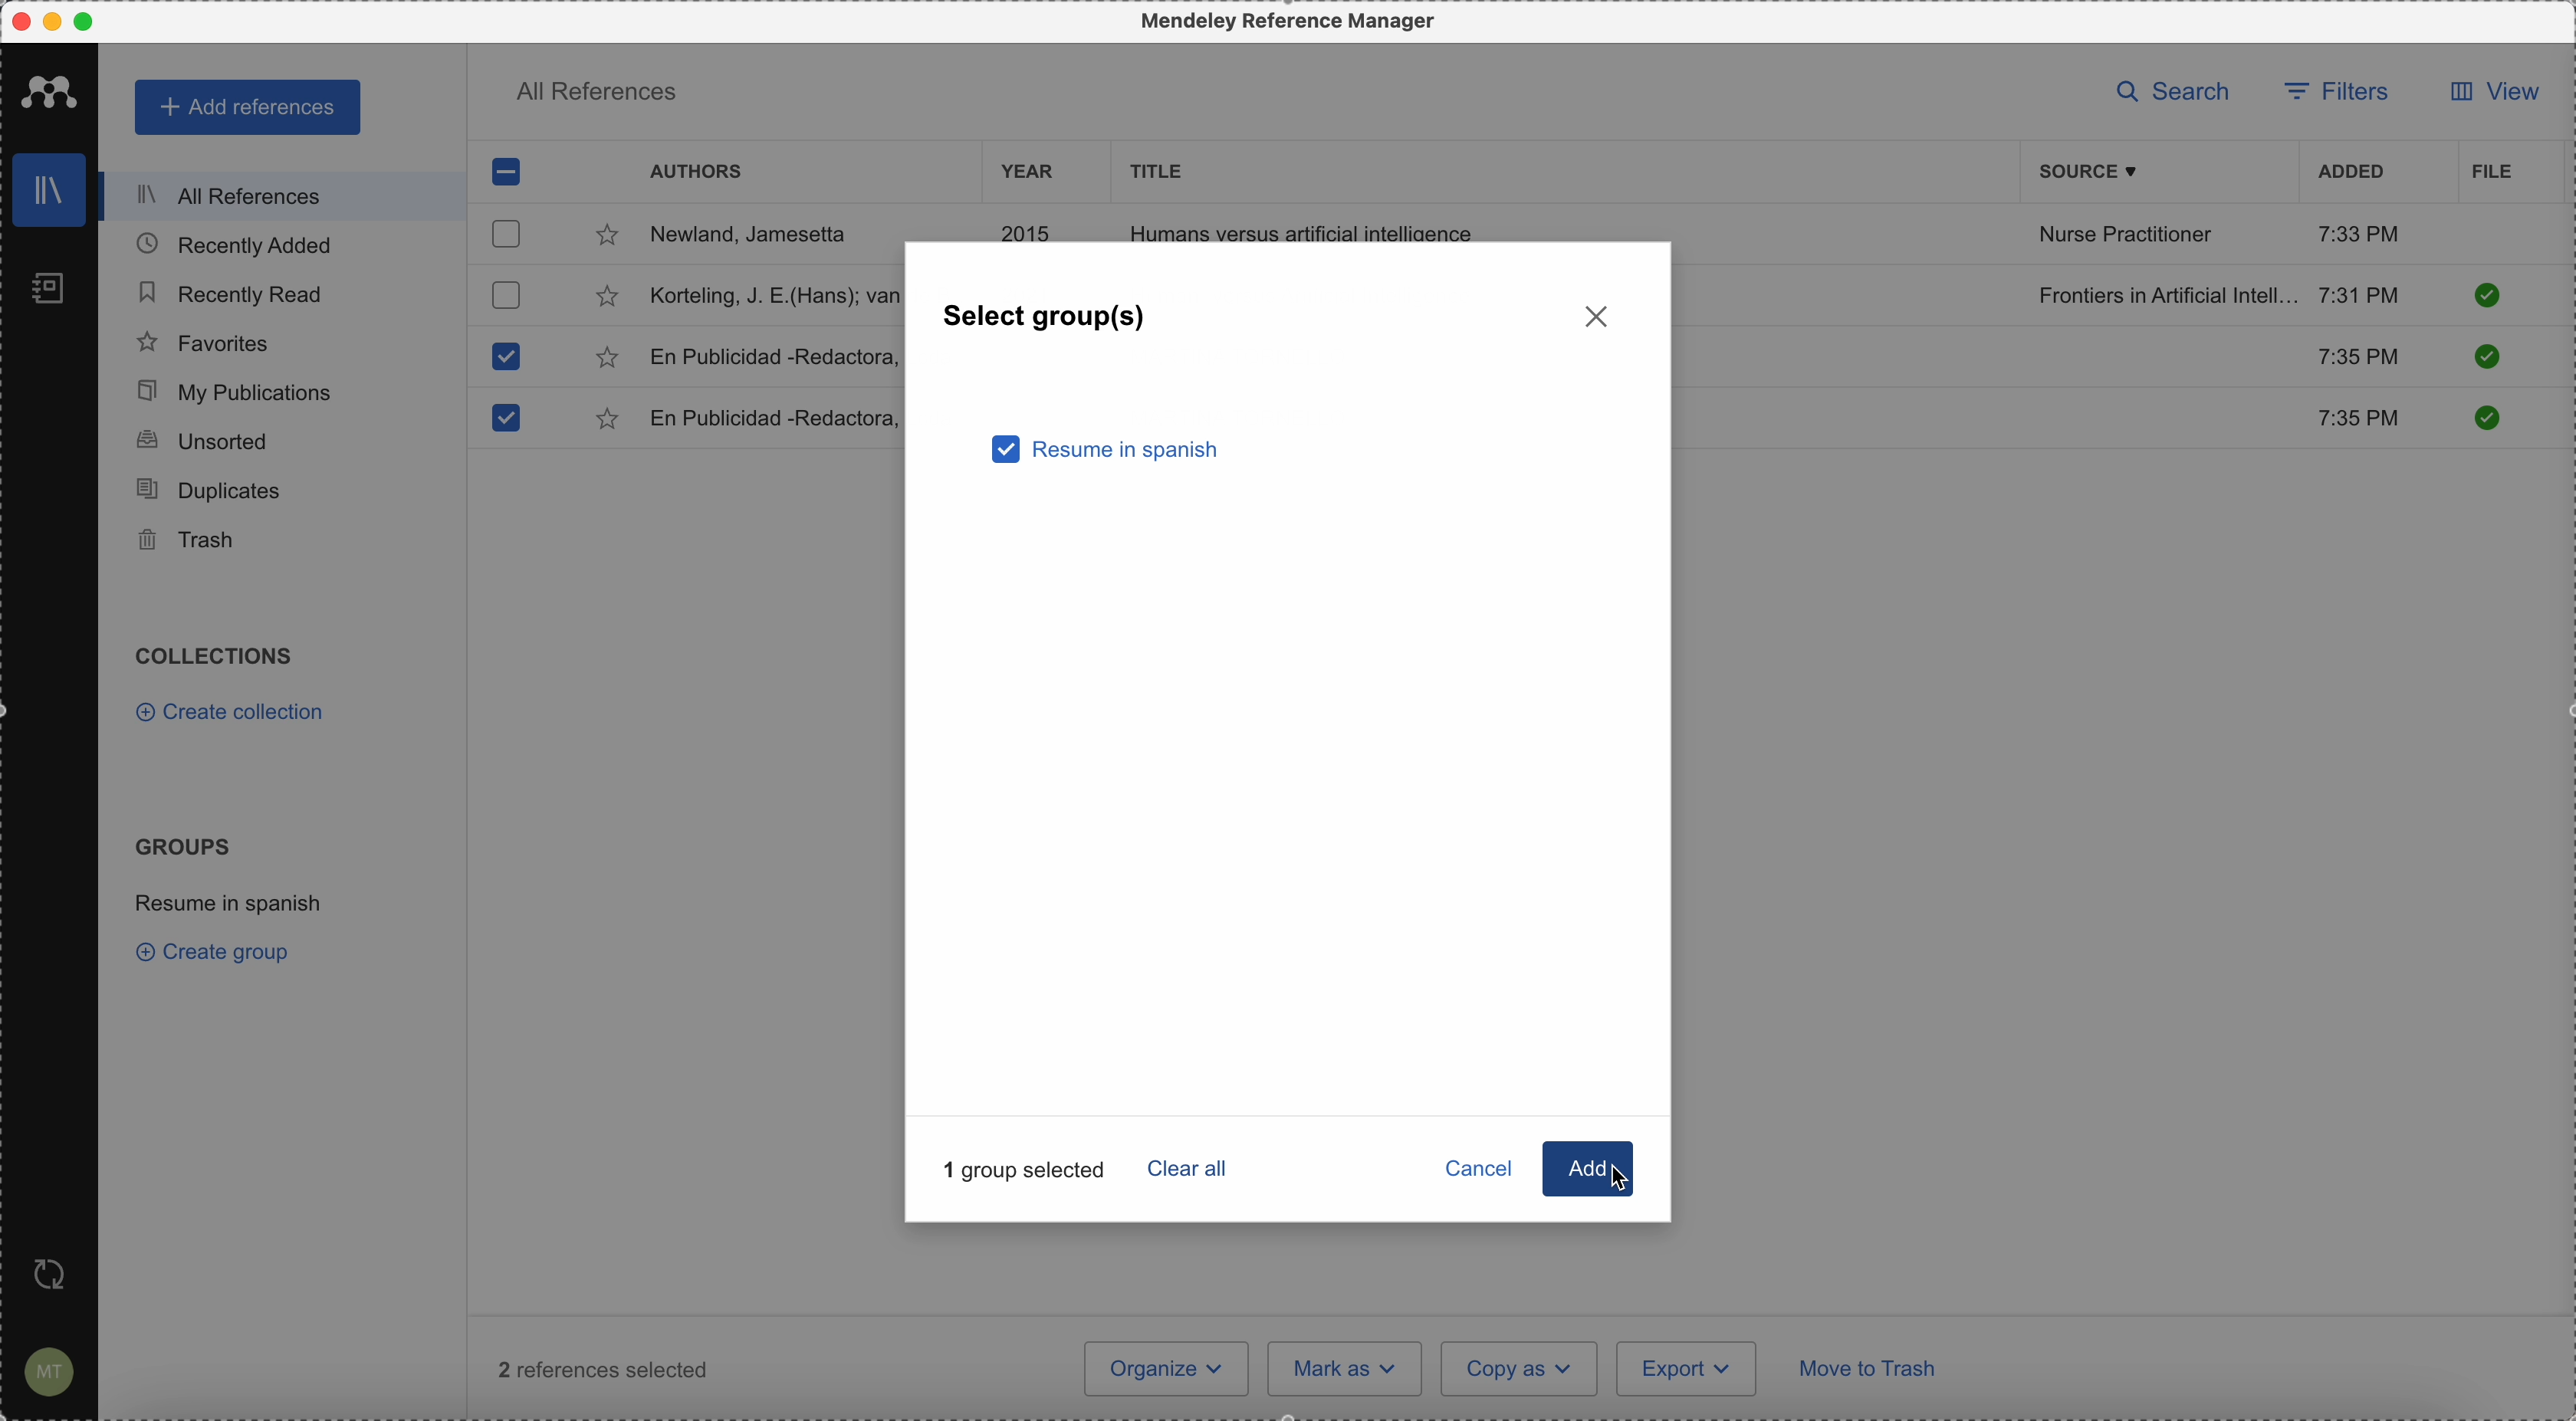 The height and width of the screenshot is (1421, 2576). I want to click on resume in spanish selected, so click(1109, 452).